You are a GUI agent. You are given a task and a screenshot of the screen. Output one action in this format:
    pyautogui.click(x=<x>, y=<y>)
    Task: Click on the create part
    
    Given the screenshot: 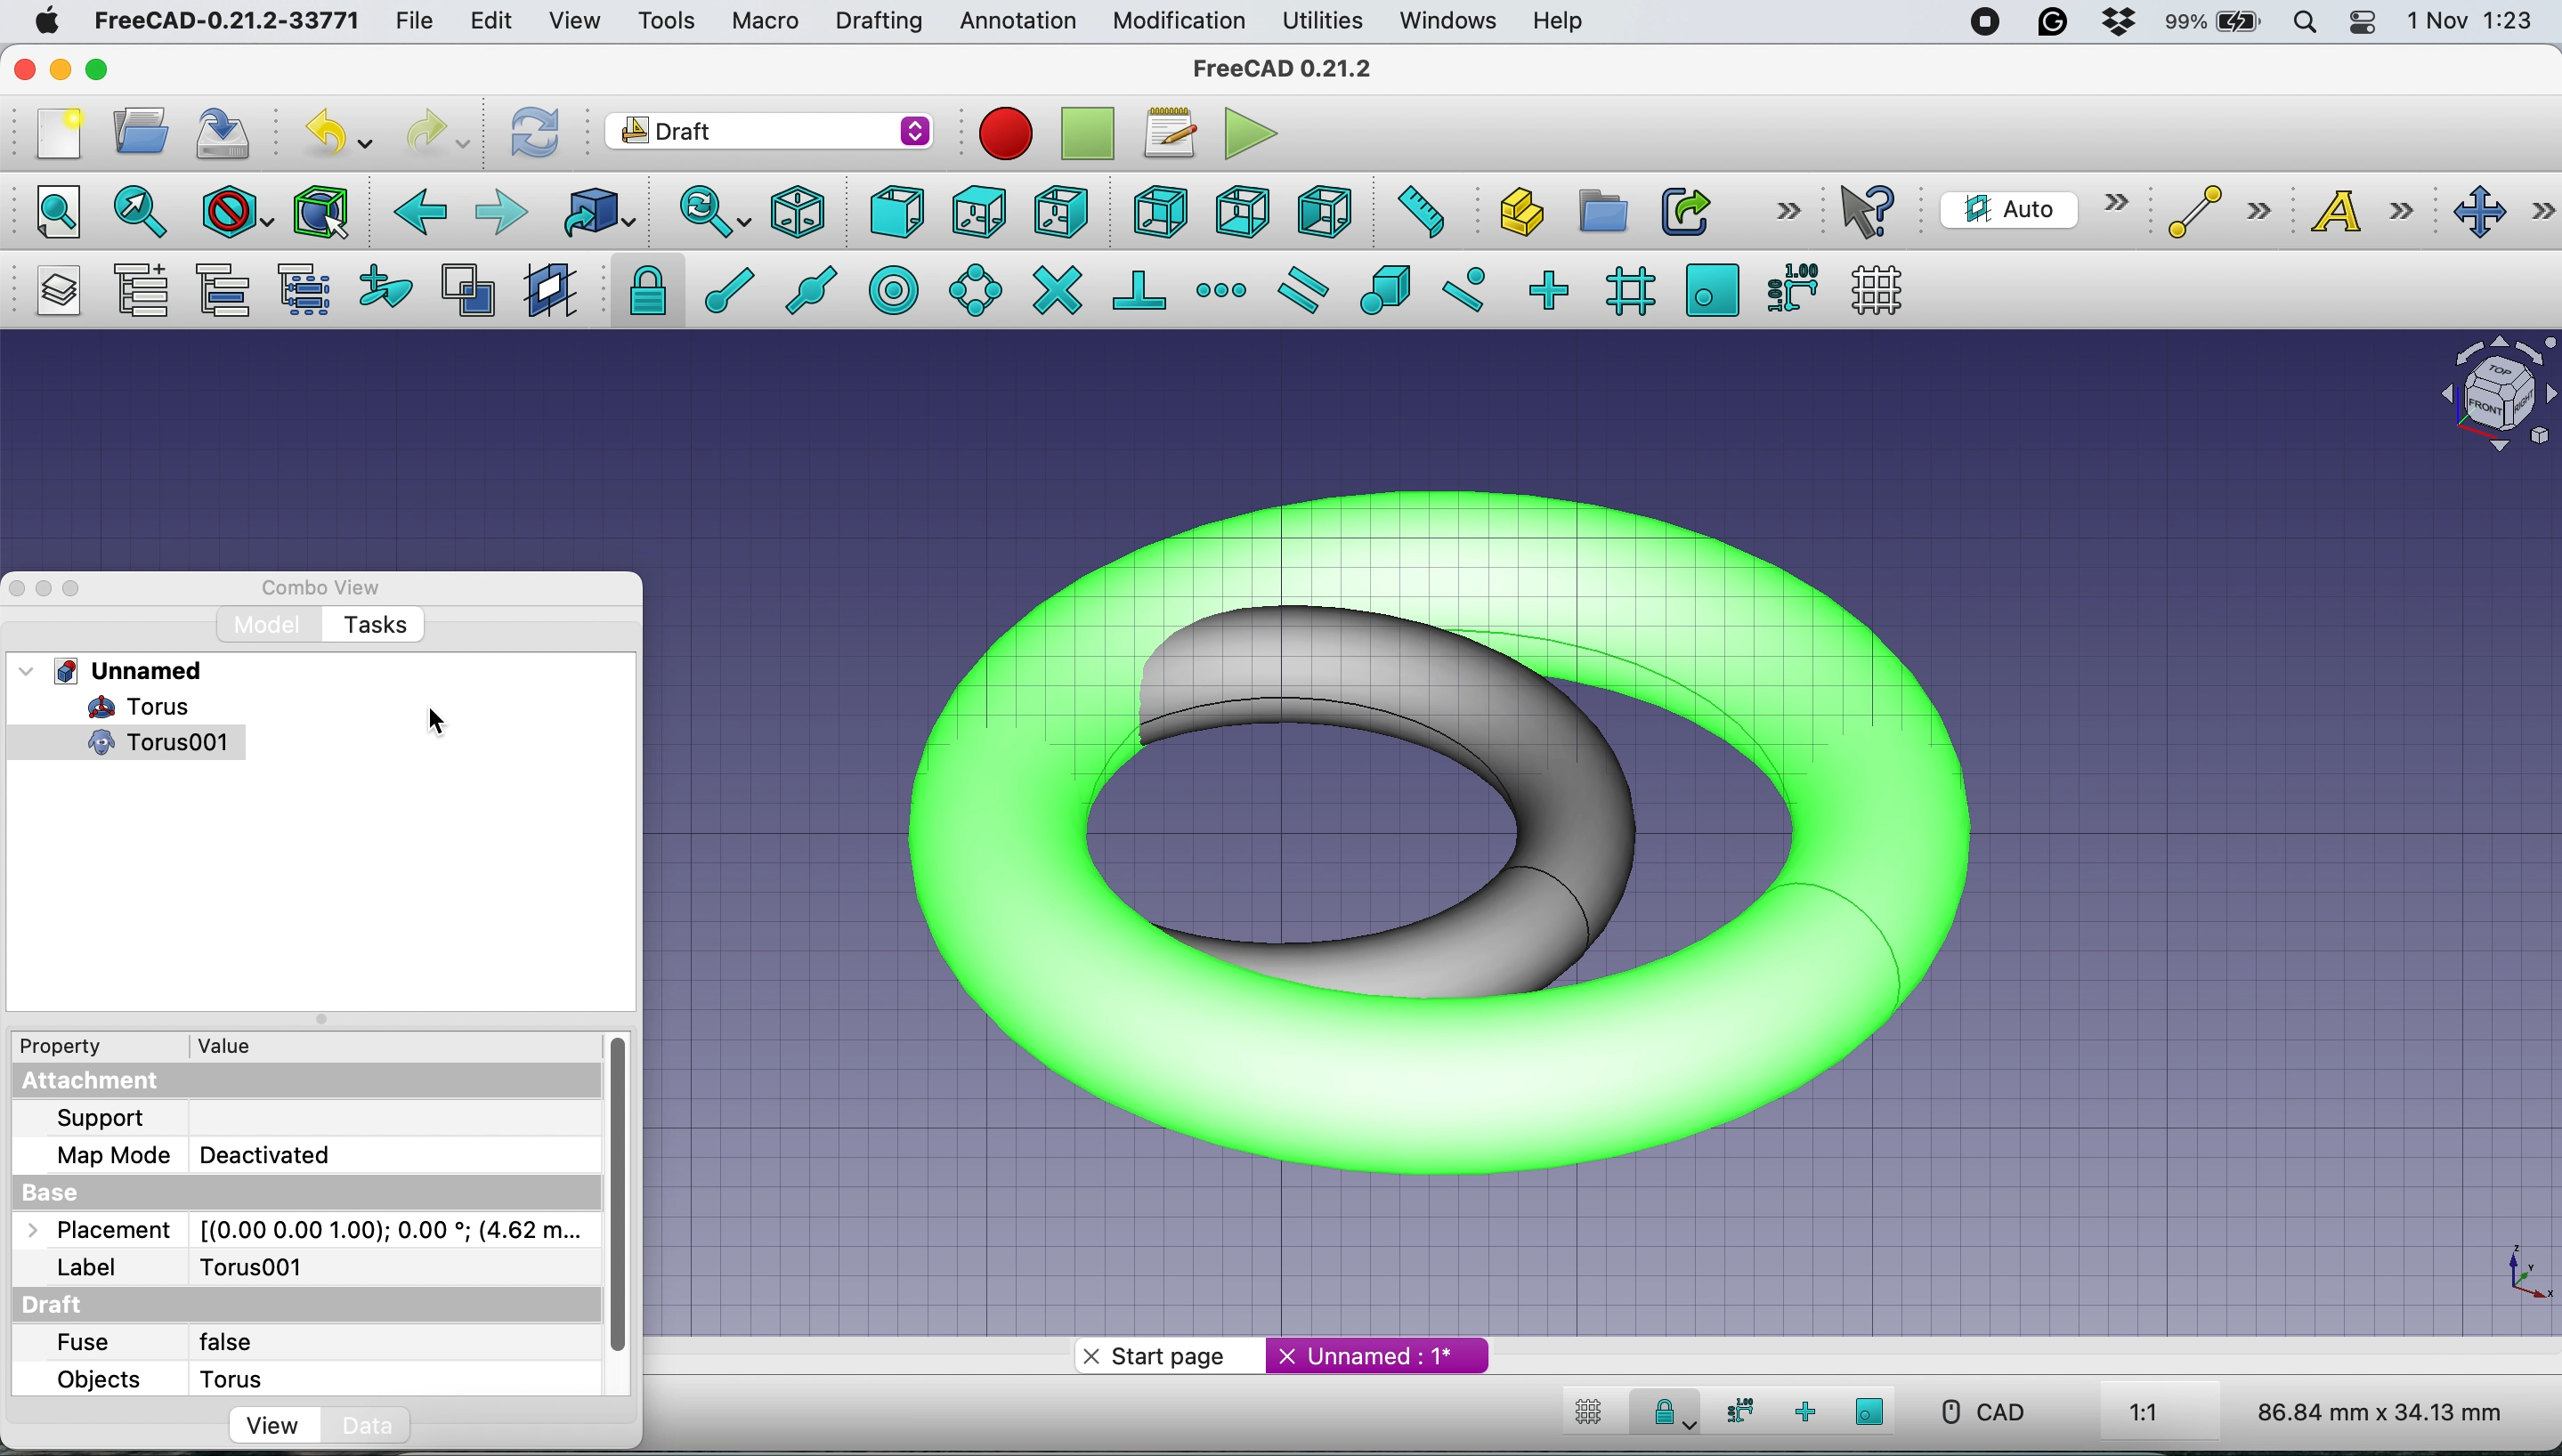 What is the action you would take?
    pyautogui.click(x=1512, y=214)
    